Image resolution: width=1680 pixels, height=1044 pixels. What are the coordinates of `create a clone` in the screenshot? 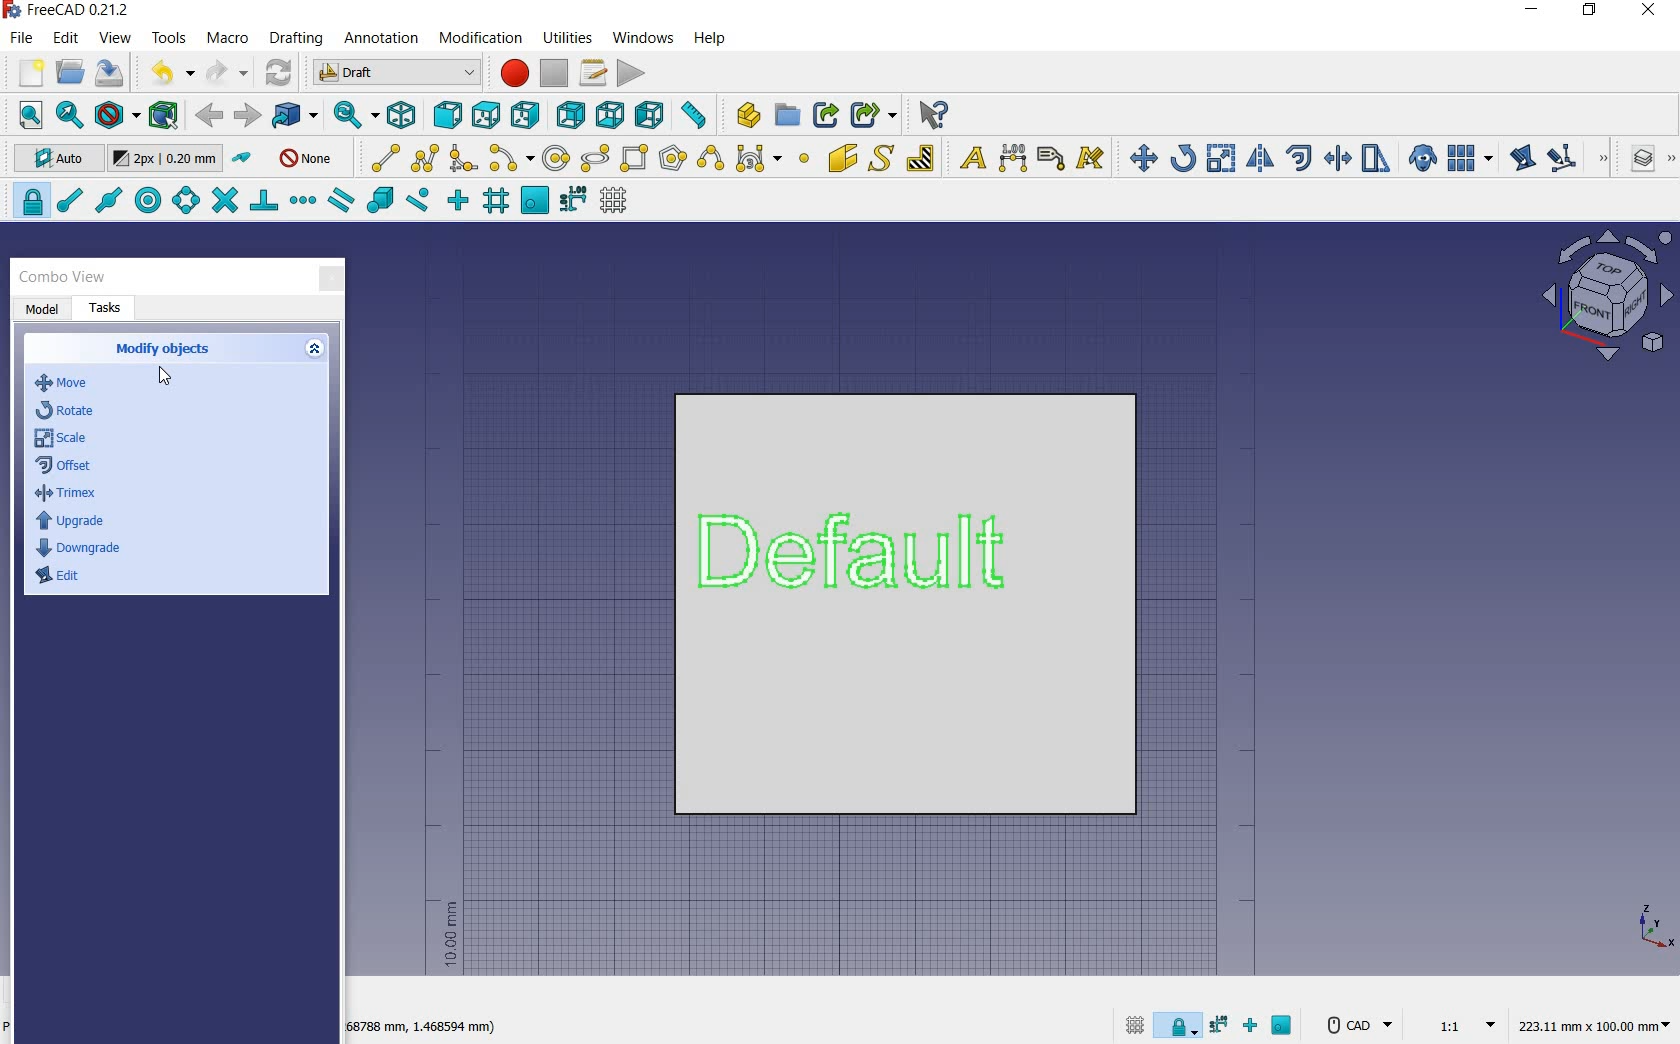 It's located at (1420, 160).